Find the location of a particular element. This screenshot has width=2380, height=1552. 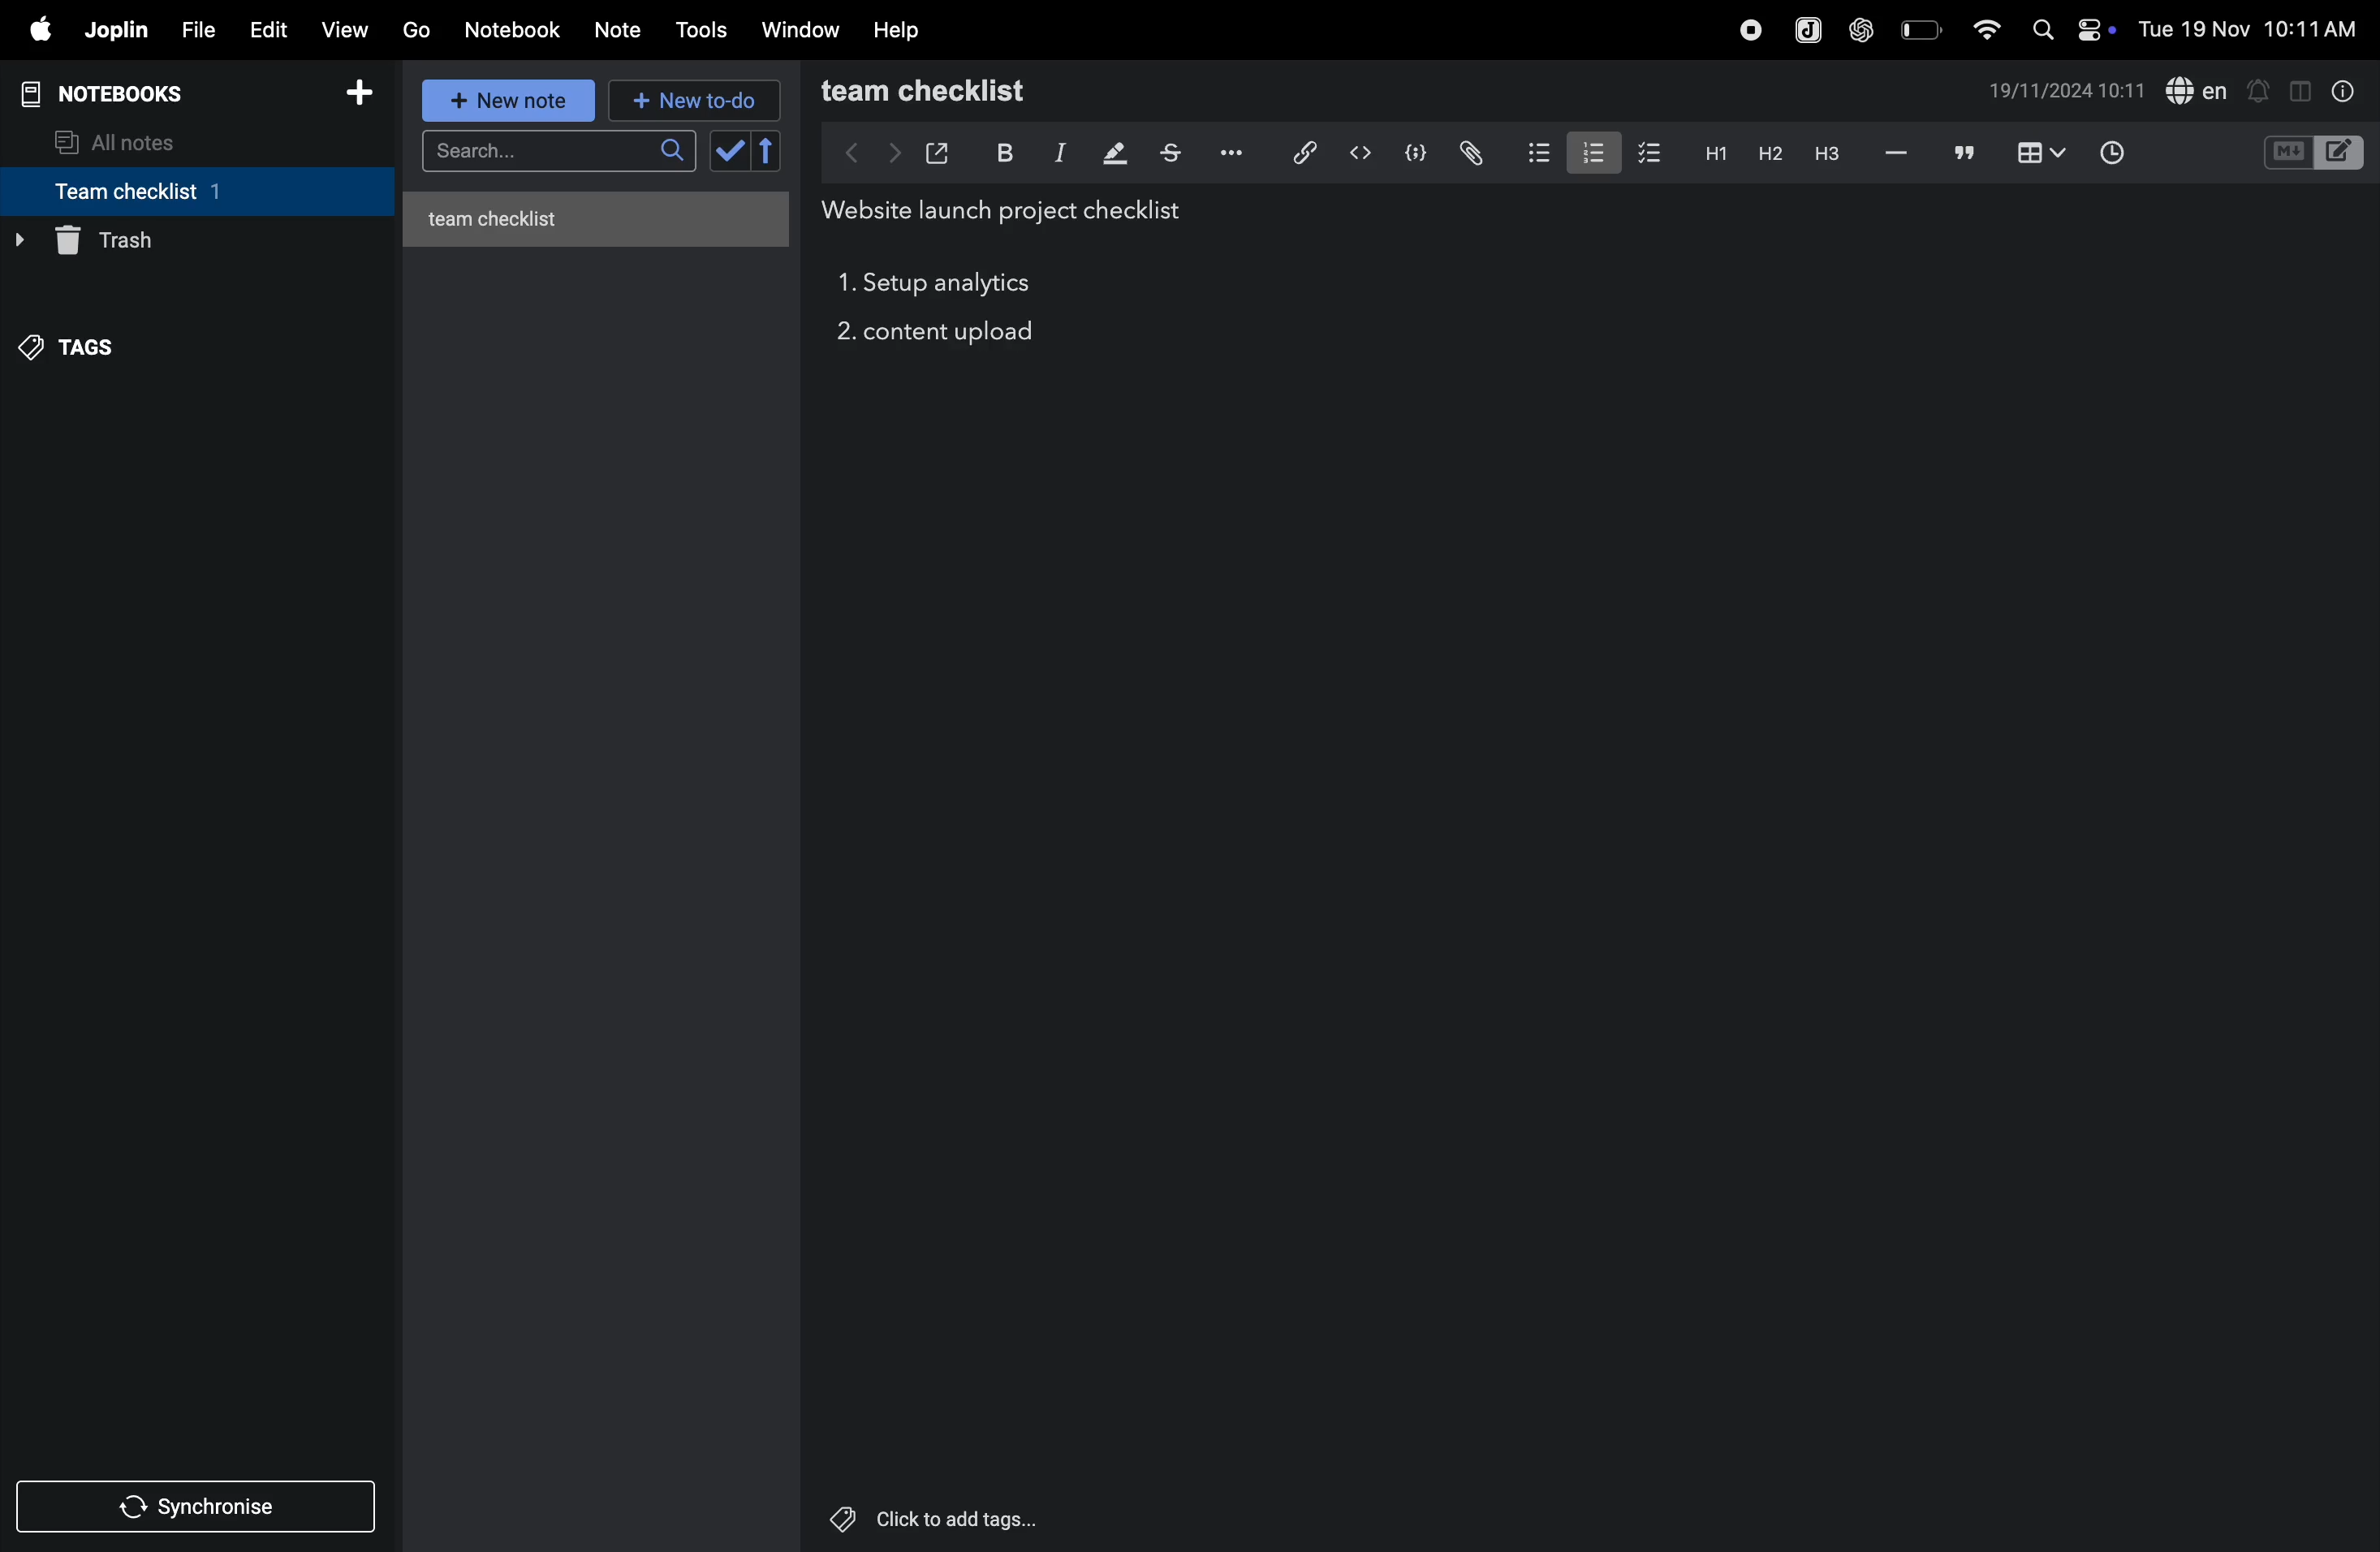

time is located at coordinates (2114, 150).